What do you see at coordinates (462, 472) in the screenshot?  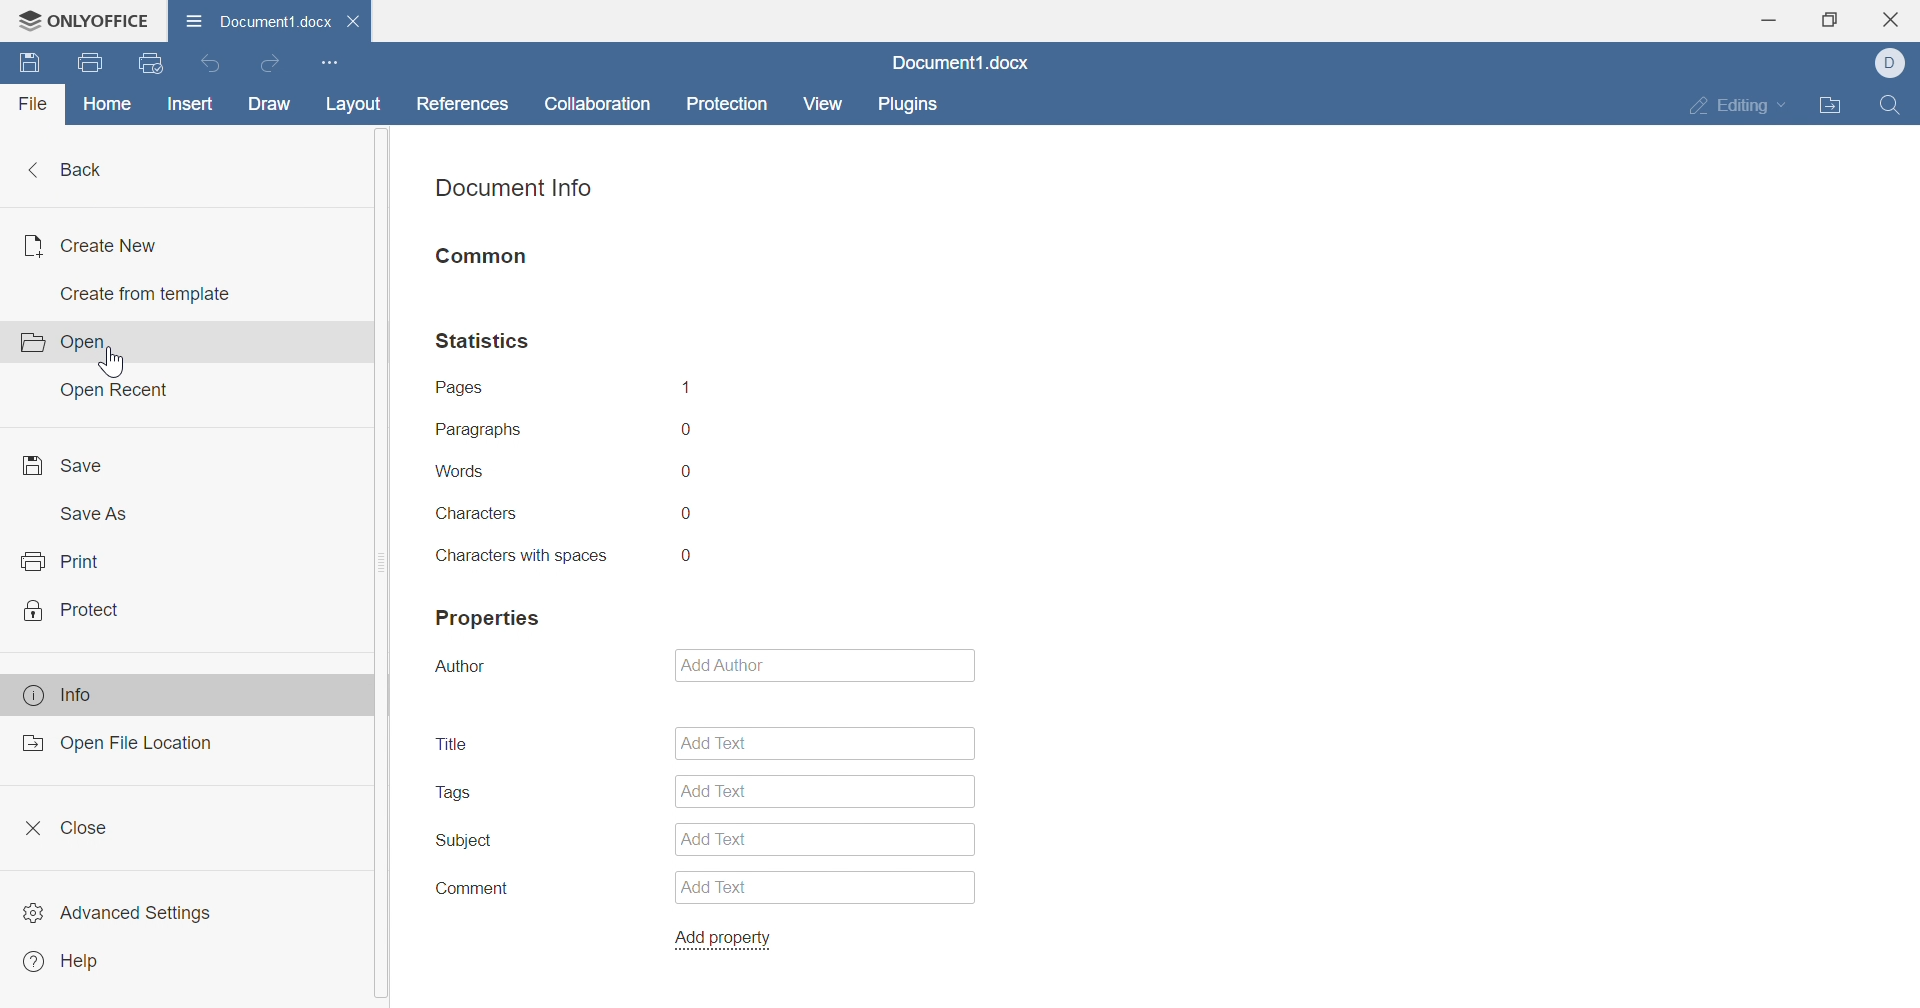 I see `words` at bounding box center [462, 472].